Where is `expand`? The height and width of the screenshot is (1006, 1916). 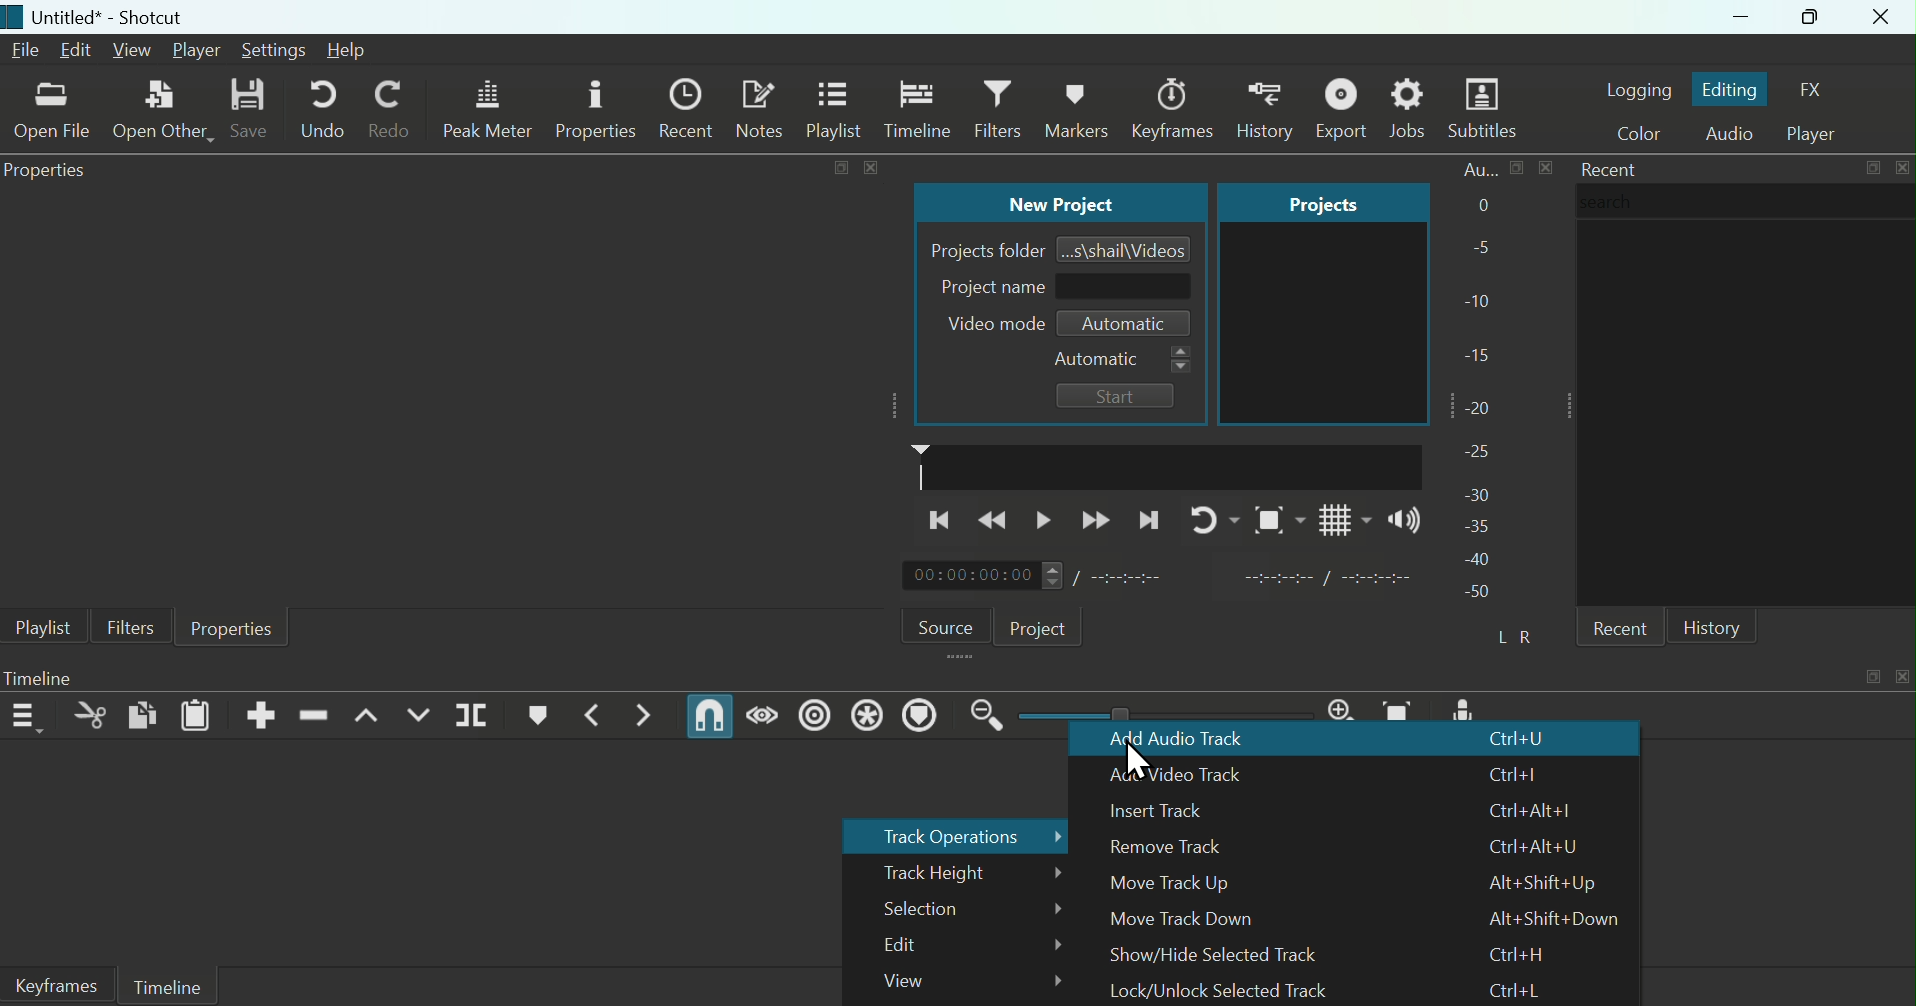
expand is located at coordinates (1872, 168).